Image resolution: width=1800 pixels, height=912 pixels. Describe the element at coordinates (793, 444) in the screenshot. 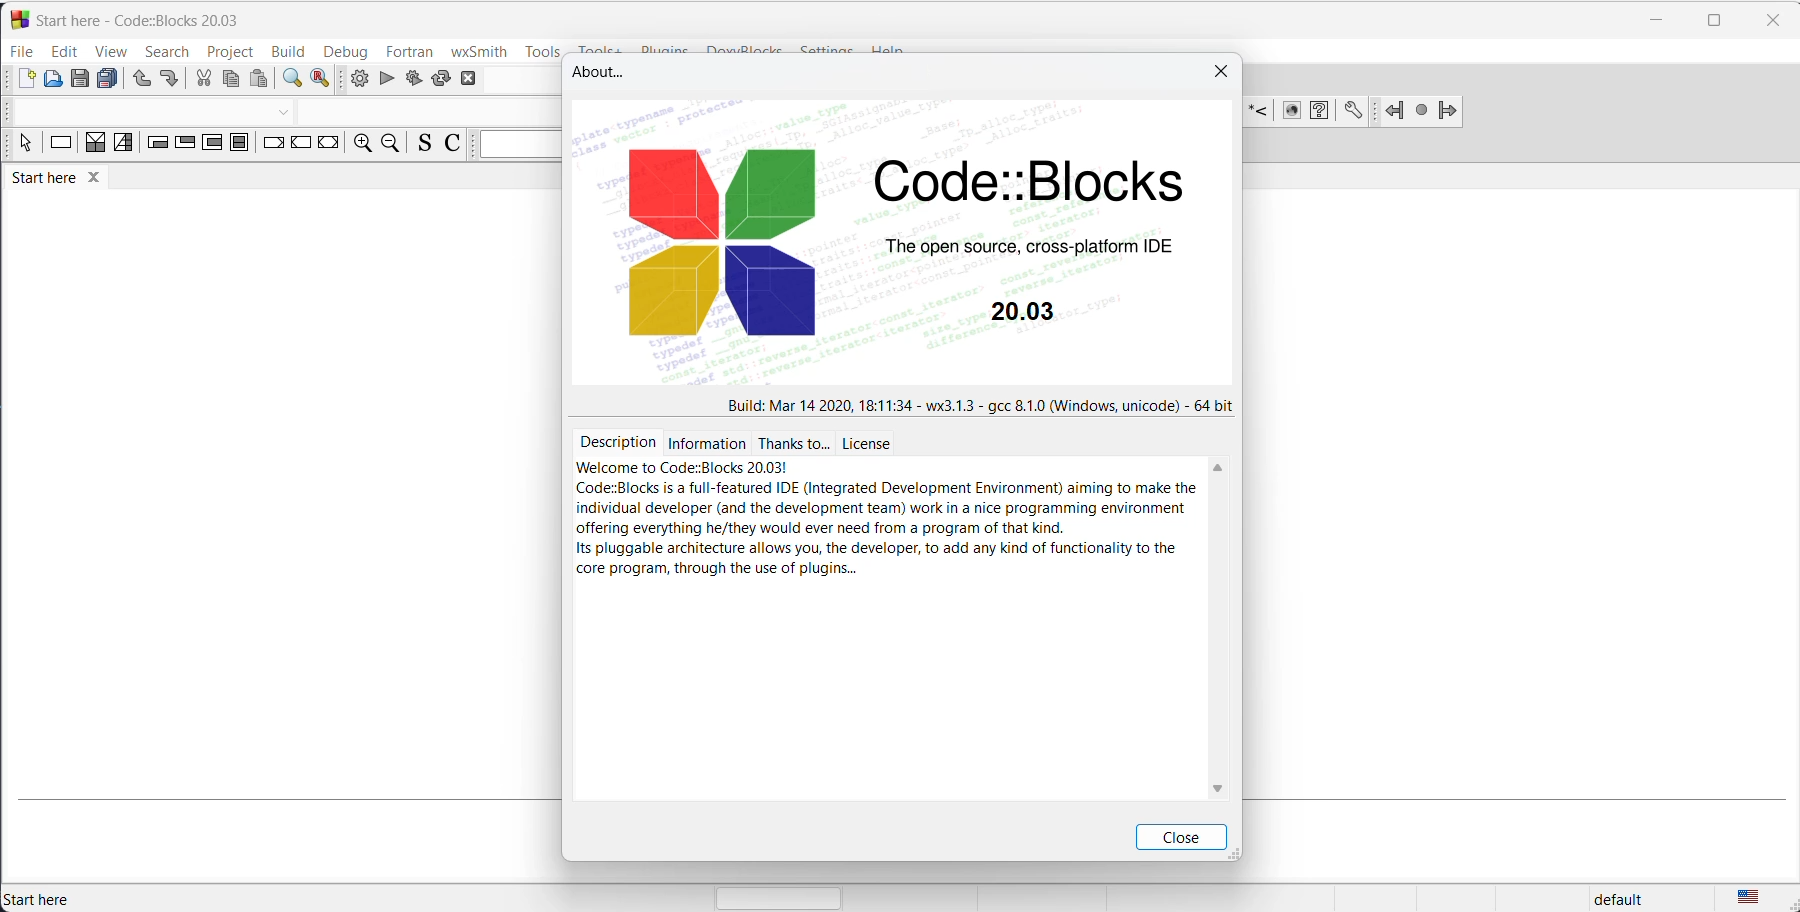

I see `Thanks to...` at that location.